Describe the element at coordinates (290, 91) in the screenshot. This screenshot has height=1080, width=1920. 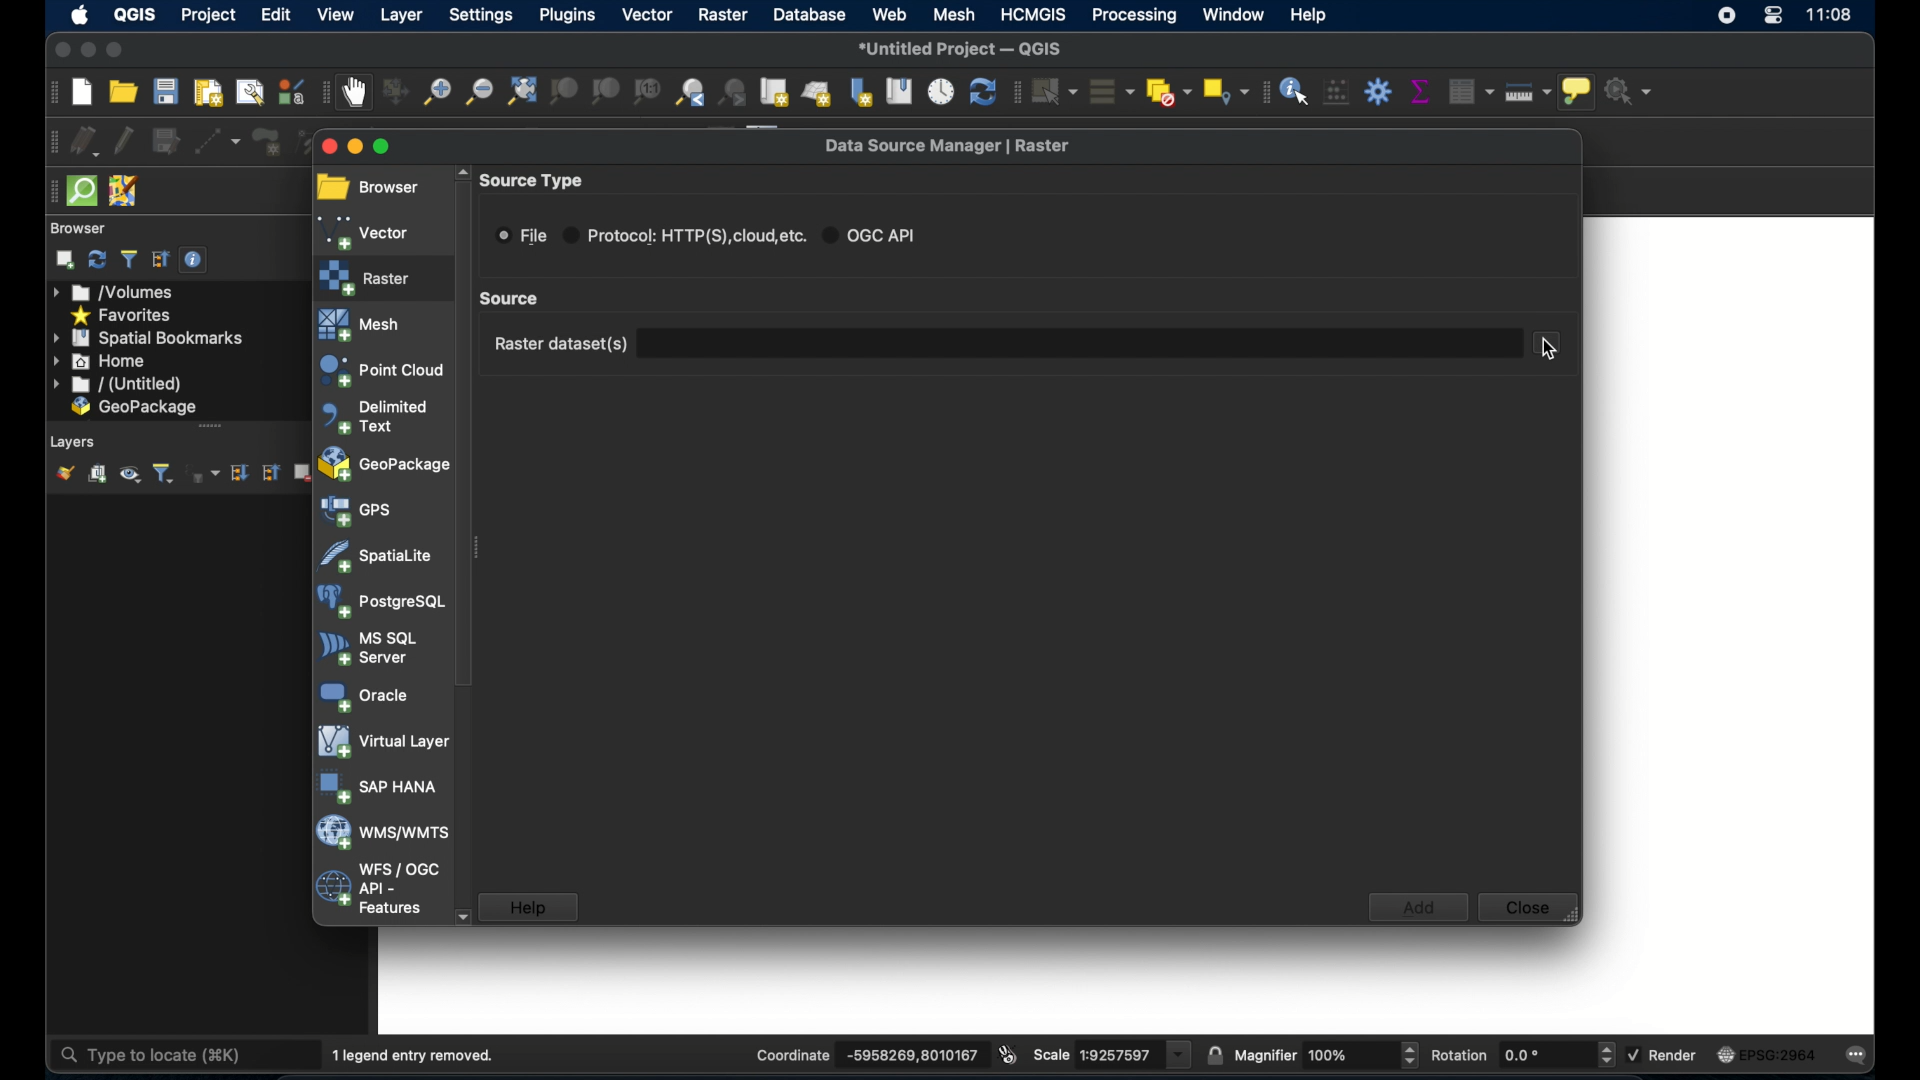
I see `style manager` at that location.